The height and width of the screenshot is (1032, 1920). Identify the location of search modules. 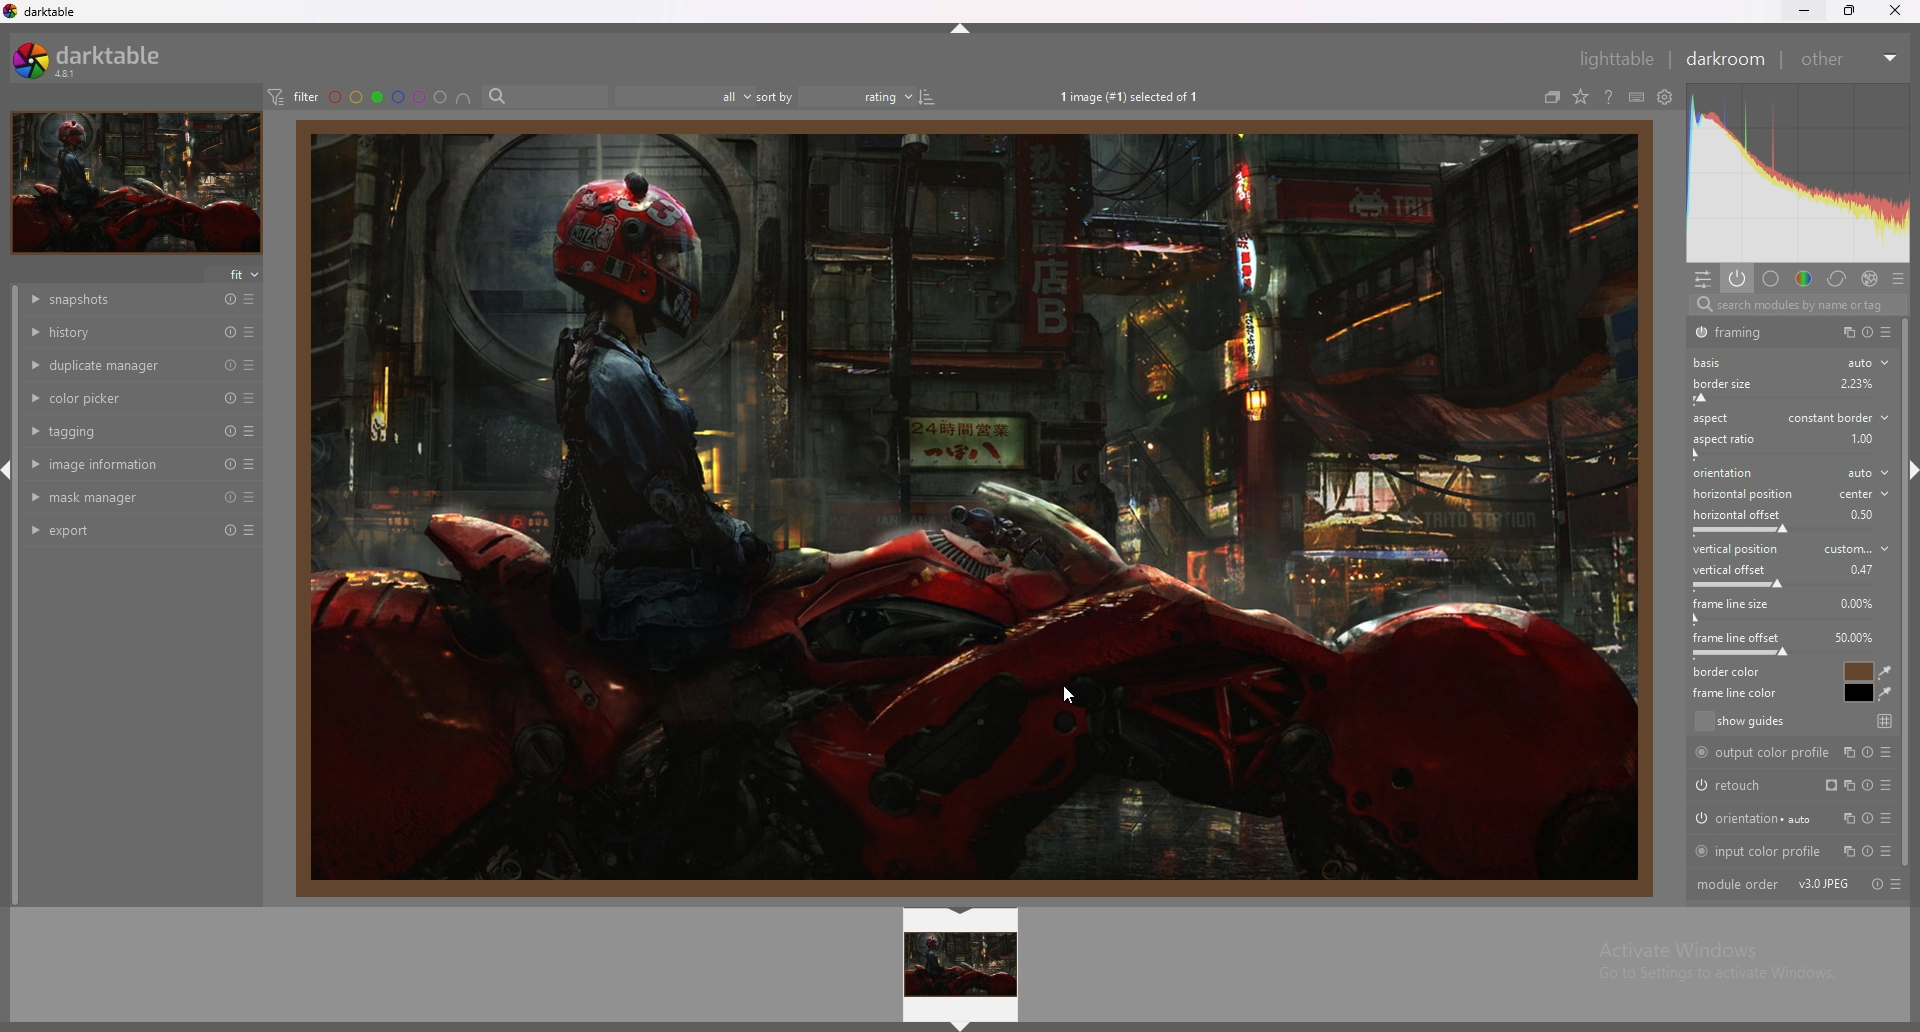
(1799, 307).